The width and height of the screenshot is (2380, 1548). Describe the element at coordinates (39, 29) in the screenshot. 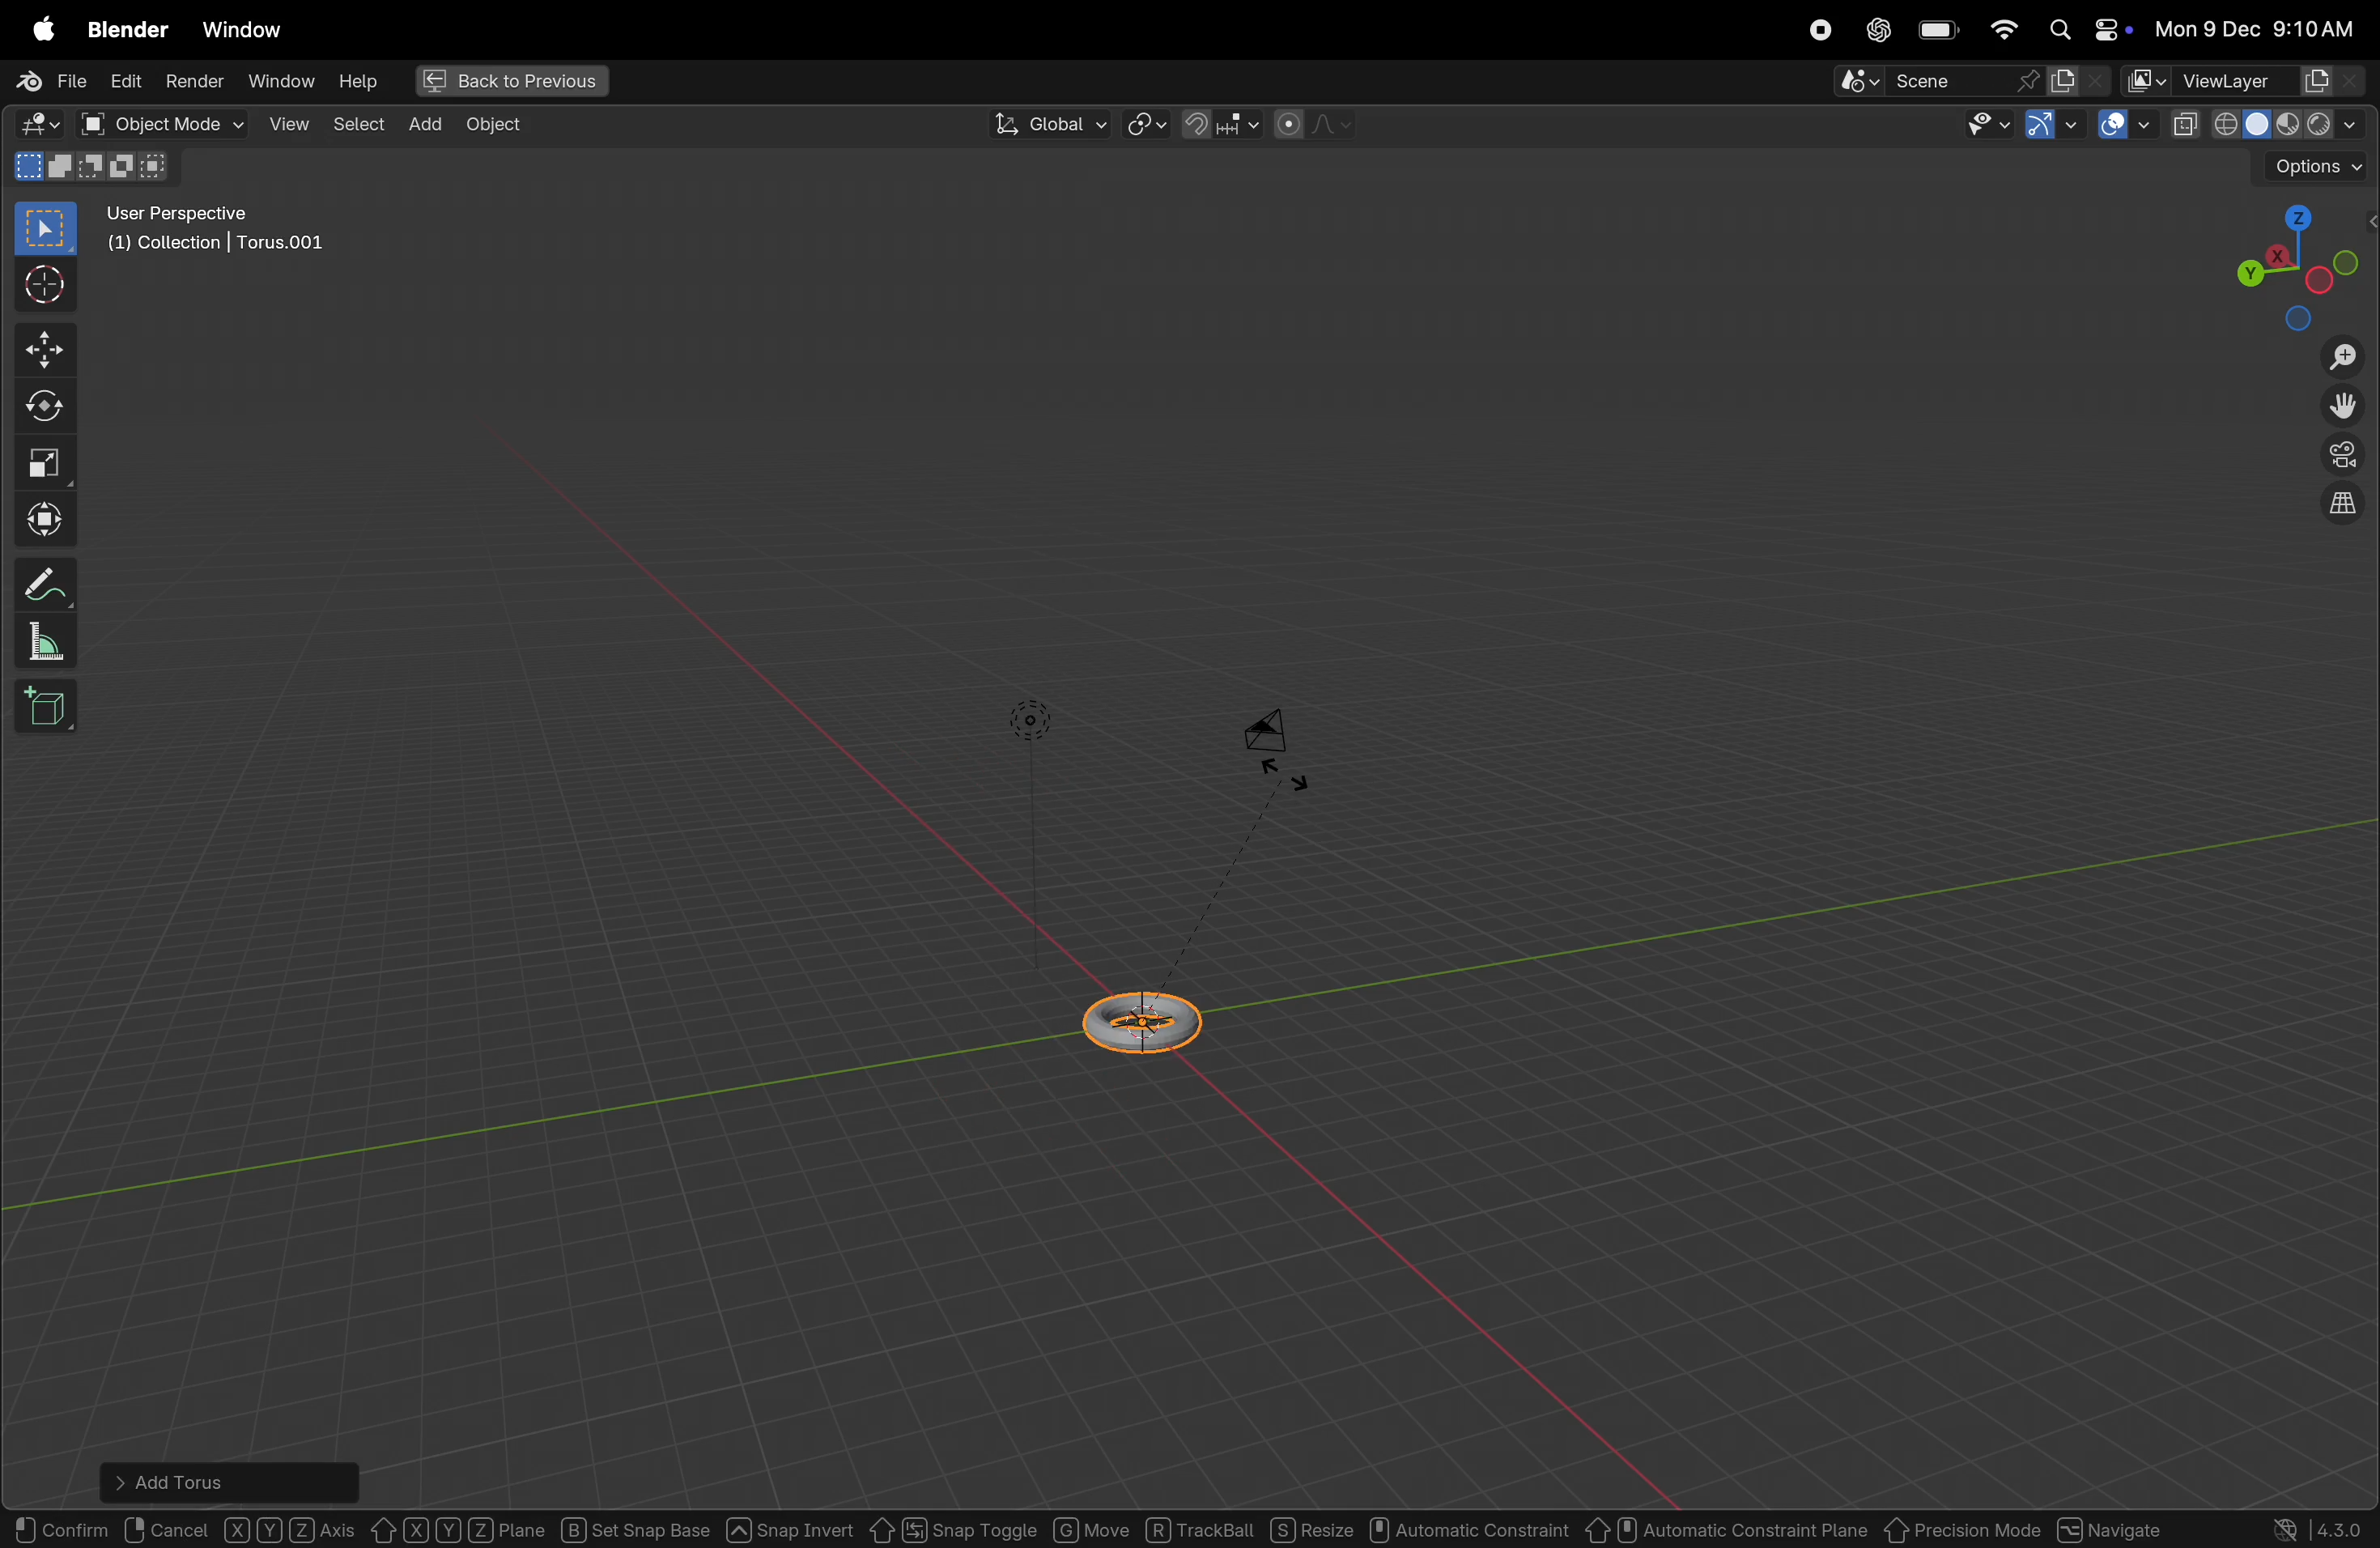

I see `apple menu` at that location.